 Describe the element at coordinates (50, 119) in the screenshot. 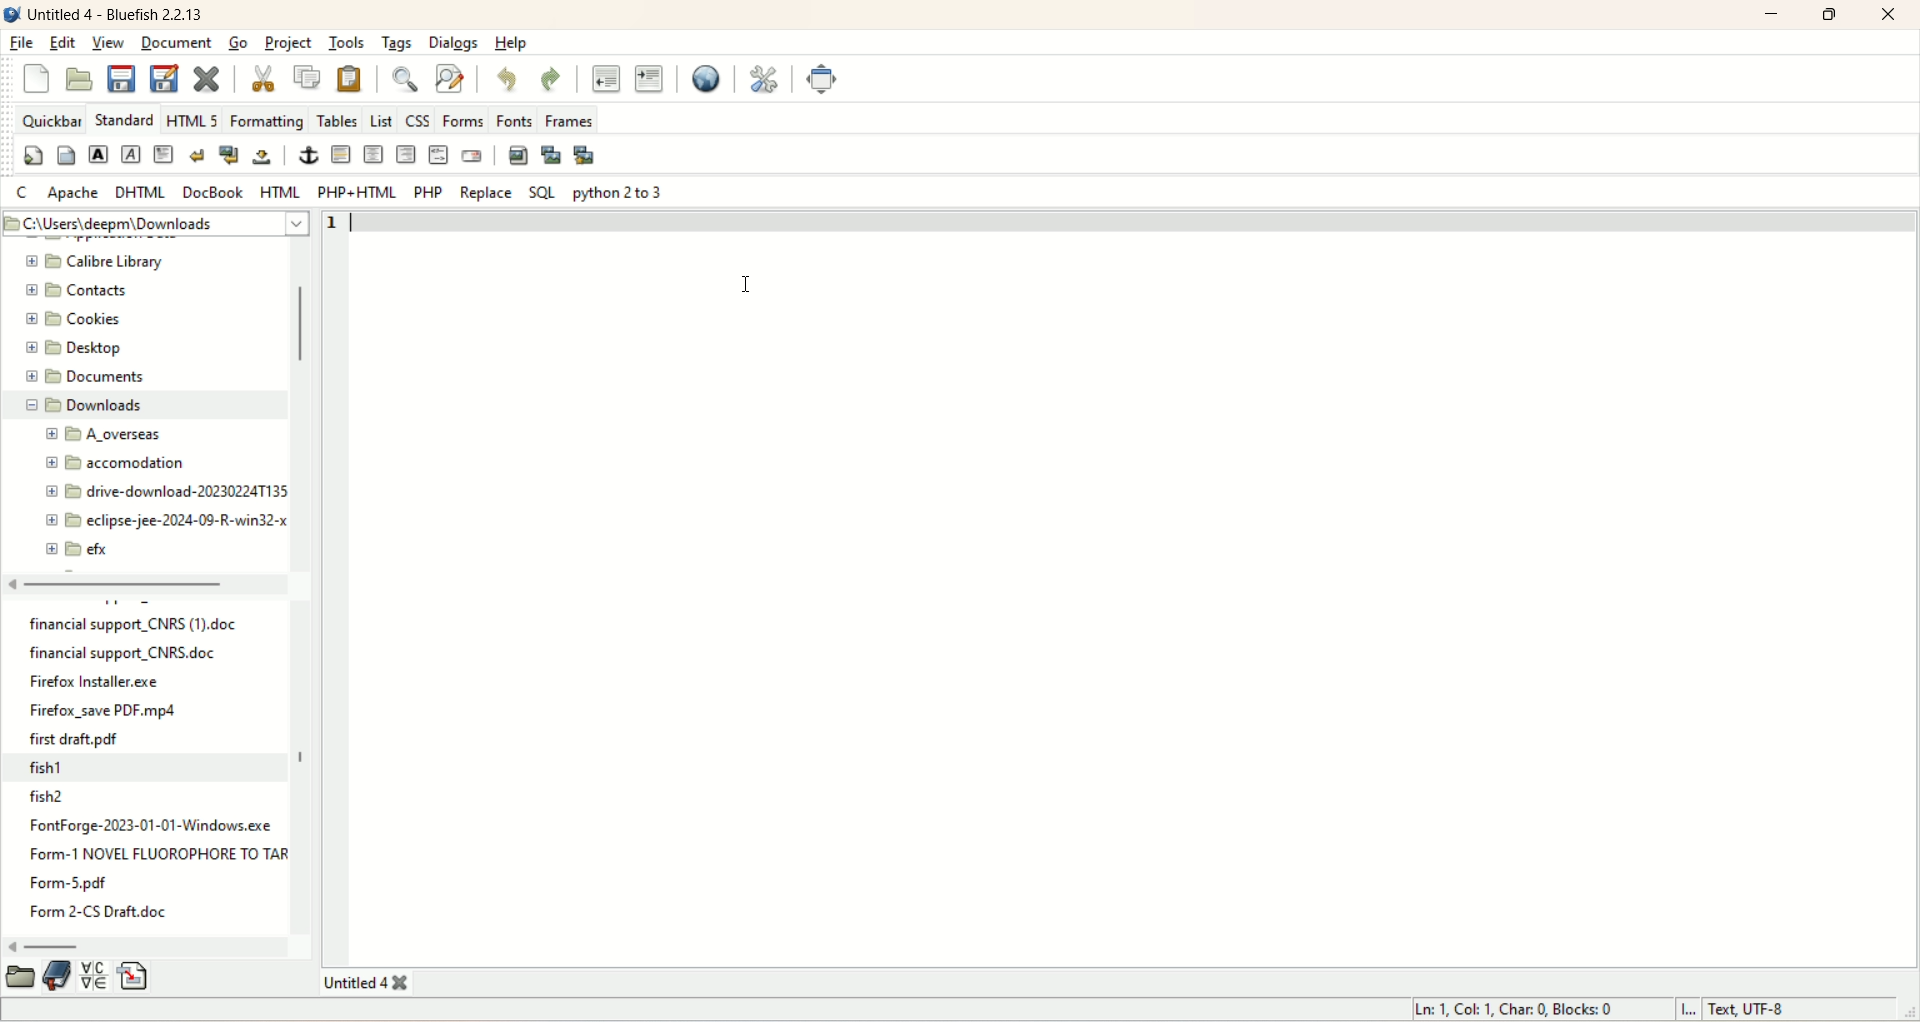

I see `quickbar` at that location.